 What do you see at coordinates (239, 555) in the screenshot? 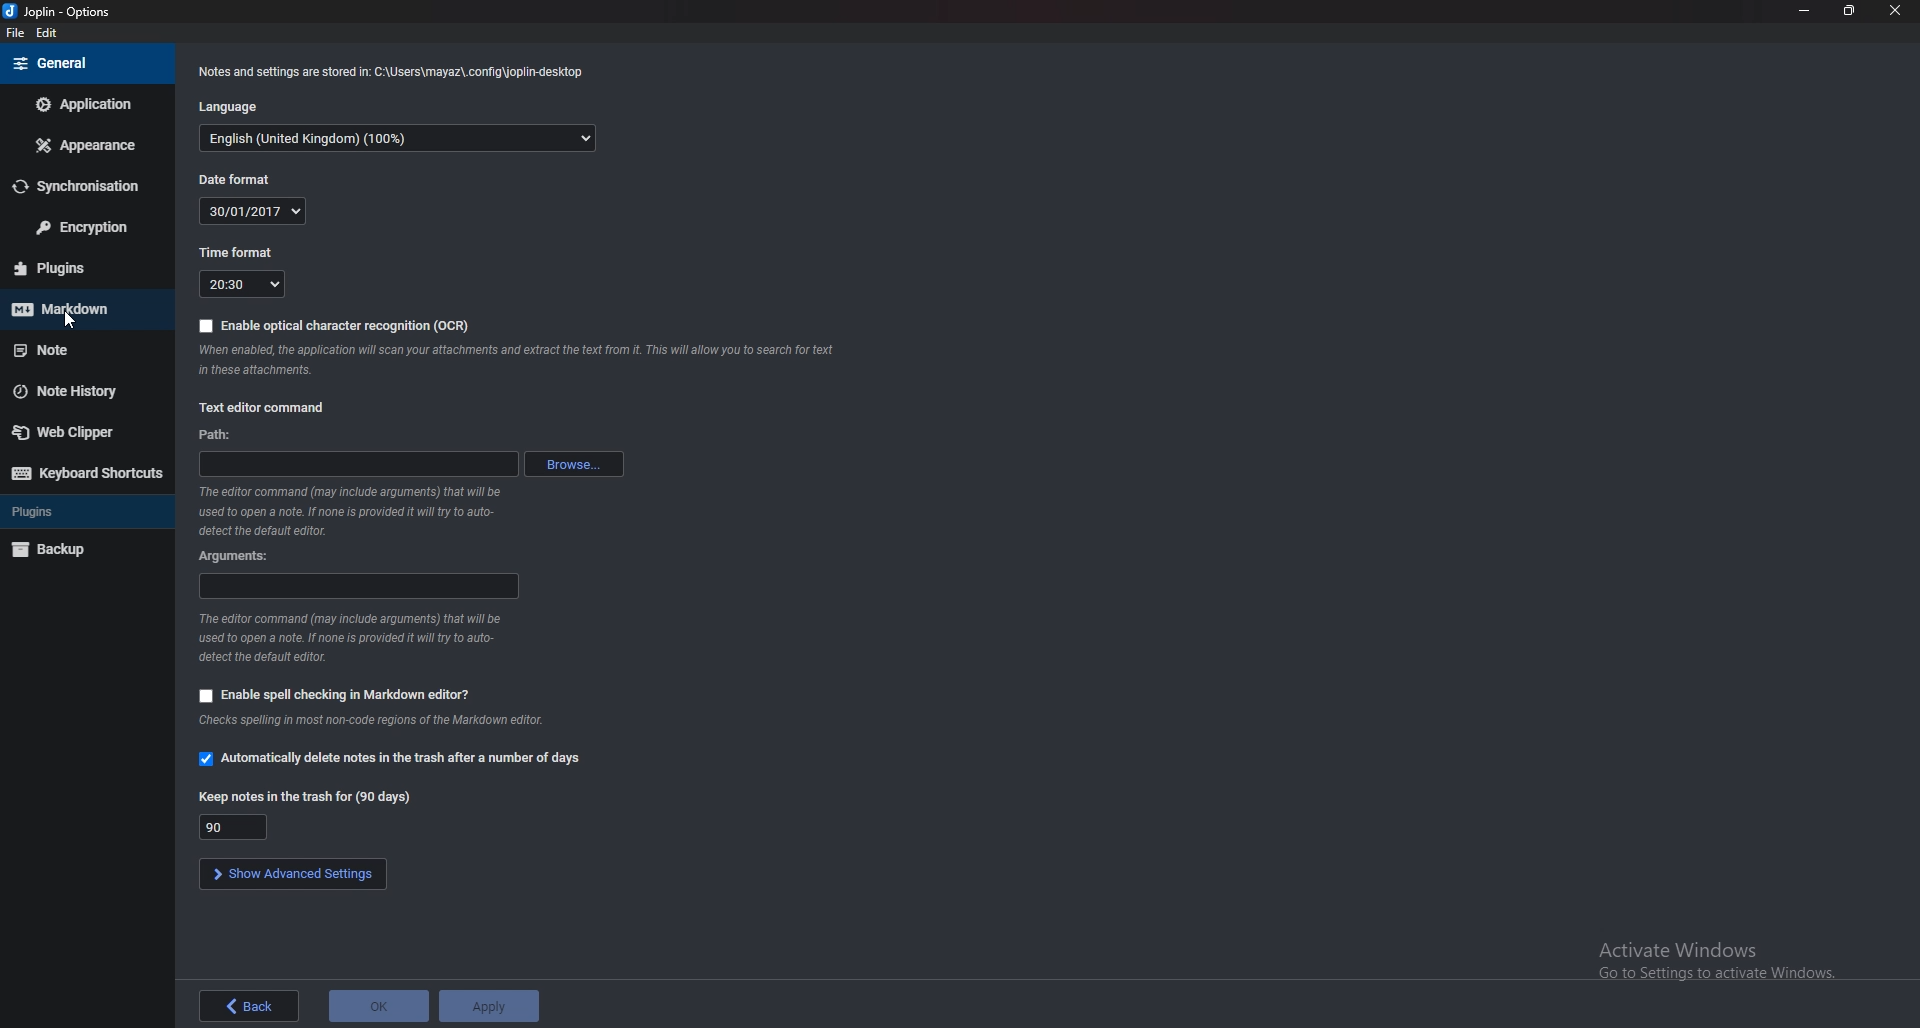
I see `arguments` at bounding box center [239, 555].